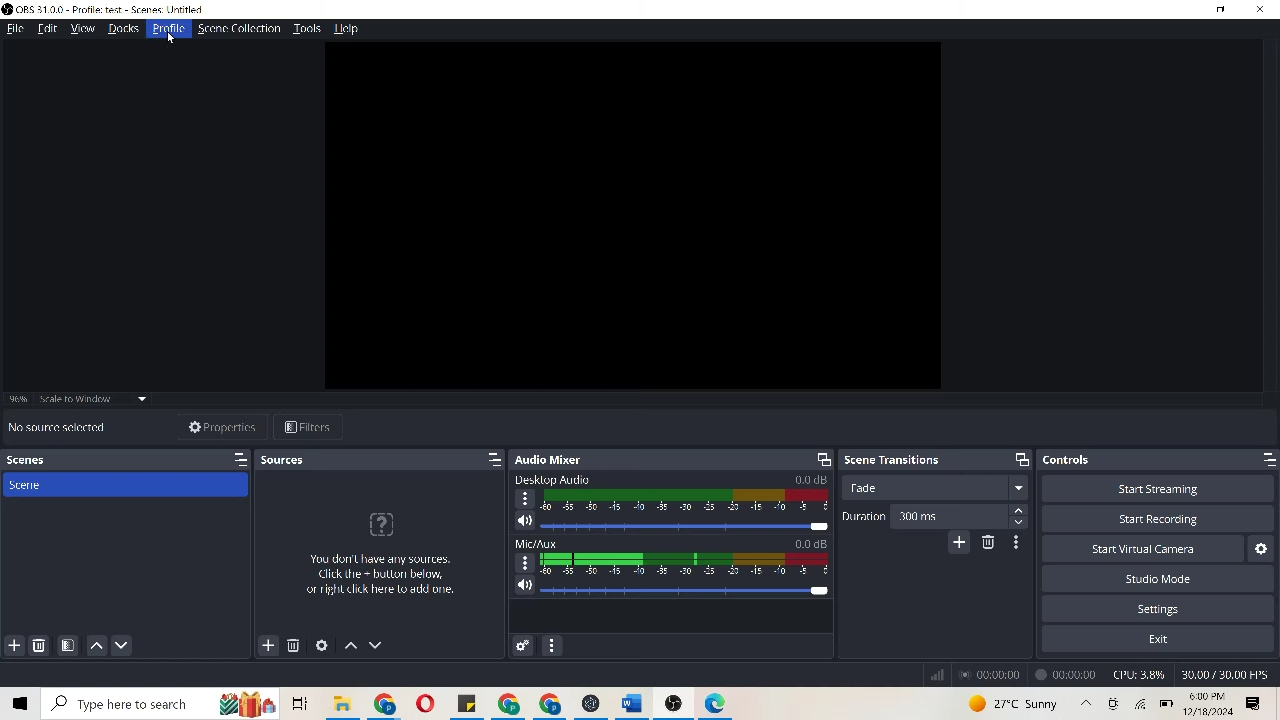 The width and height of the screenshot is (1280, 720). What do you see at coordinates (389, 704) in the screenshot?
I see `chrome` at bounding box center [389, 704].